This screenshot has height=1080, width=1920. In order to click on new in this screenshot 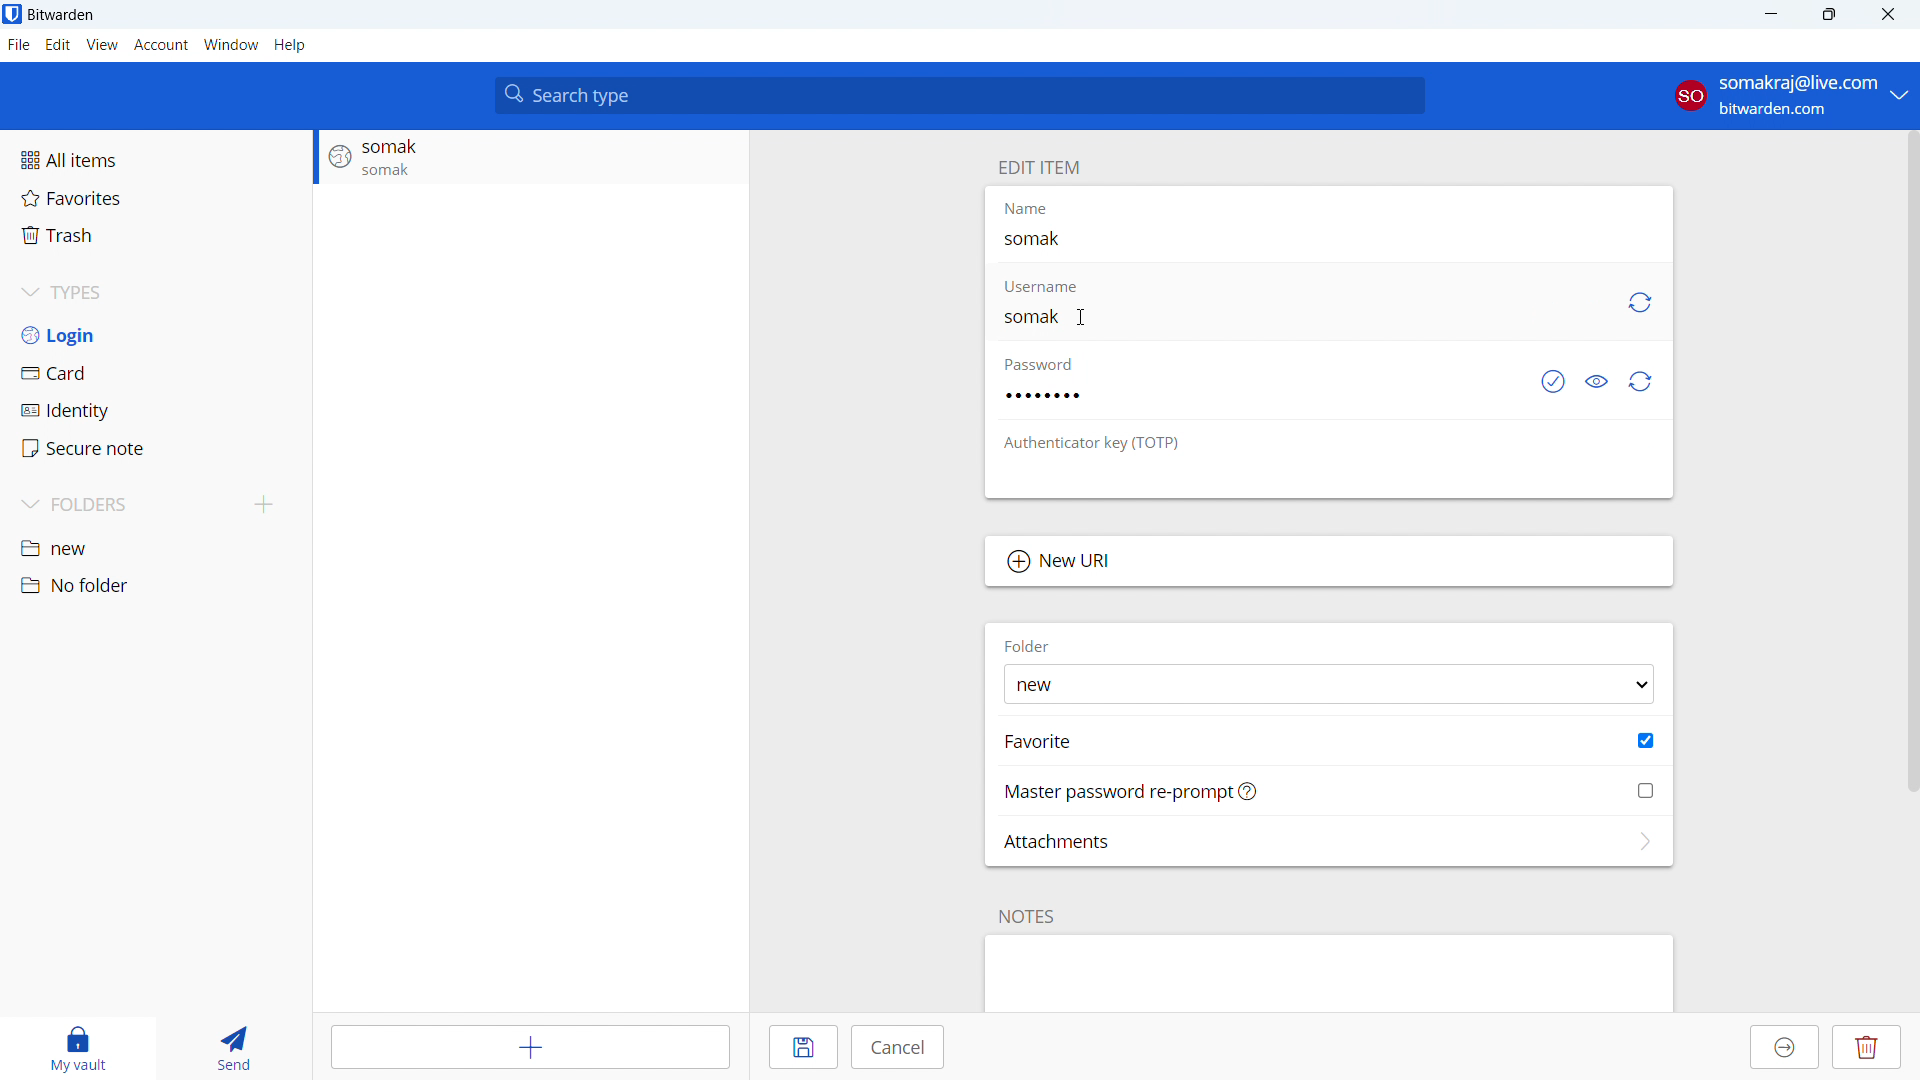, I will do `click(156, 547)`.